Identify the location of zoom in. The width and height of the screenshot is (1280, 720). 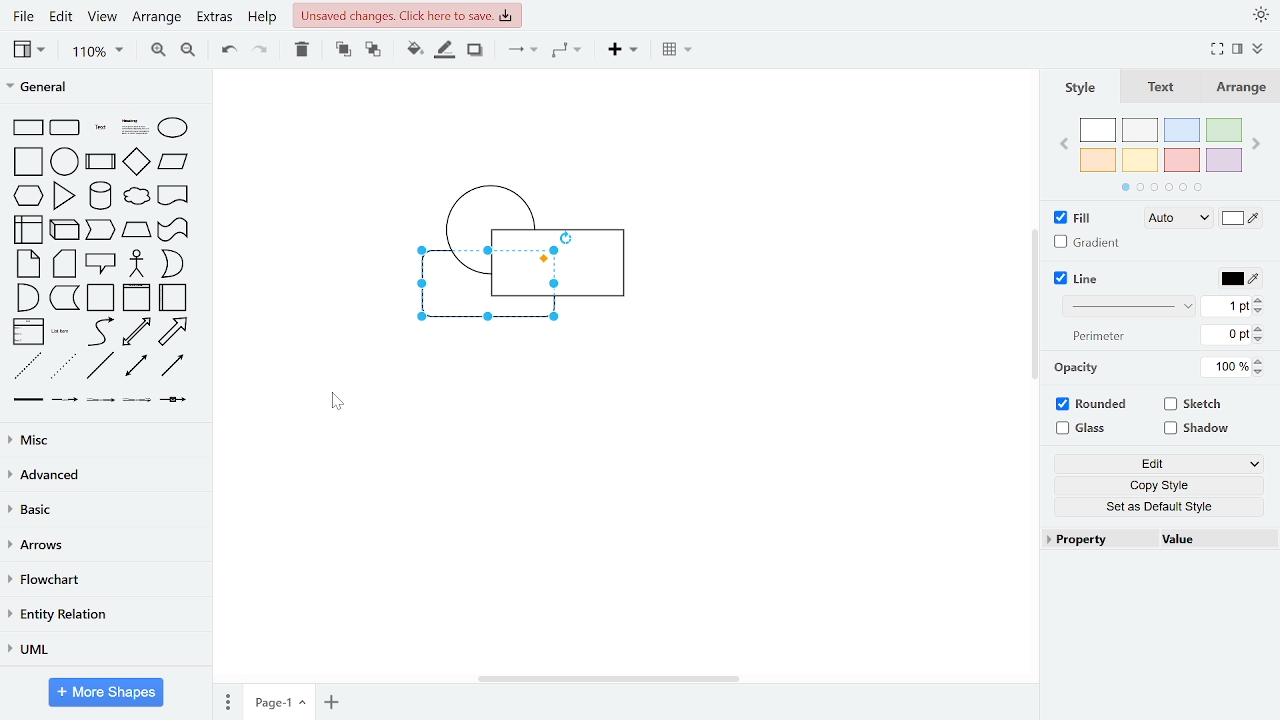
(159, 51).